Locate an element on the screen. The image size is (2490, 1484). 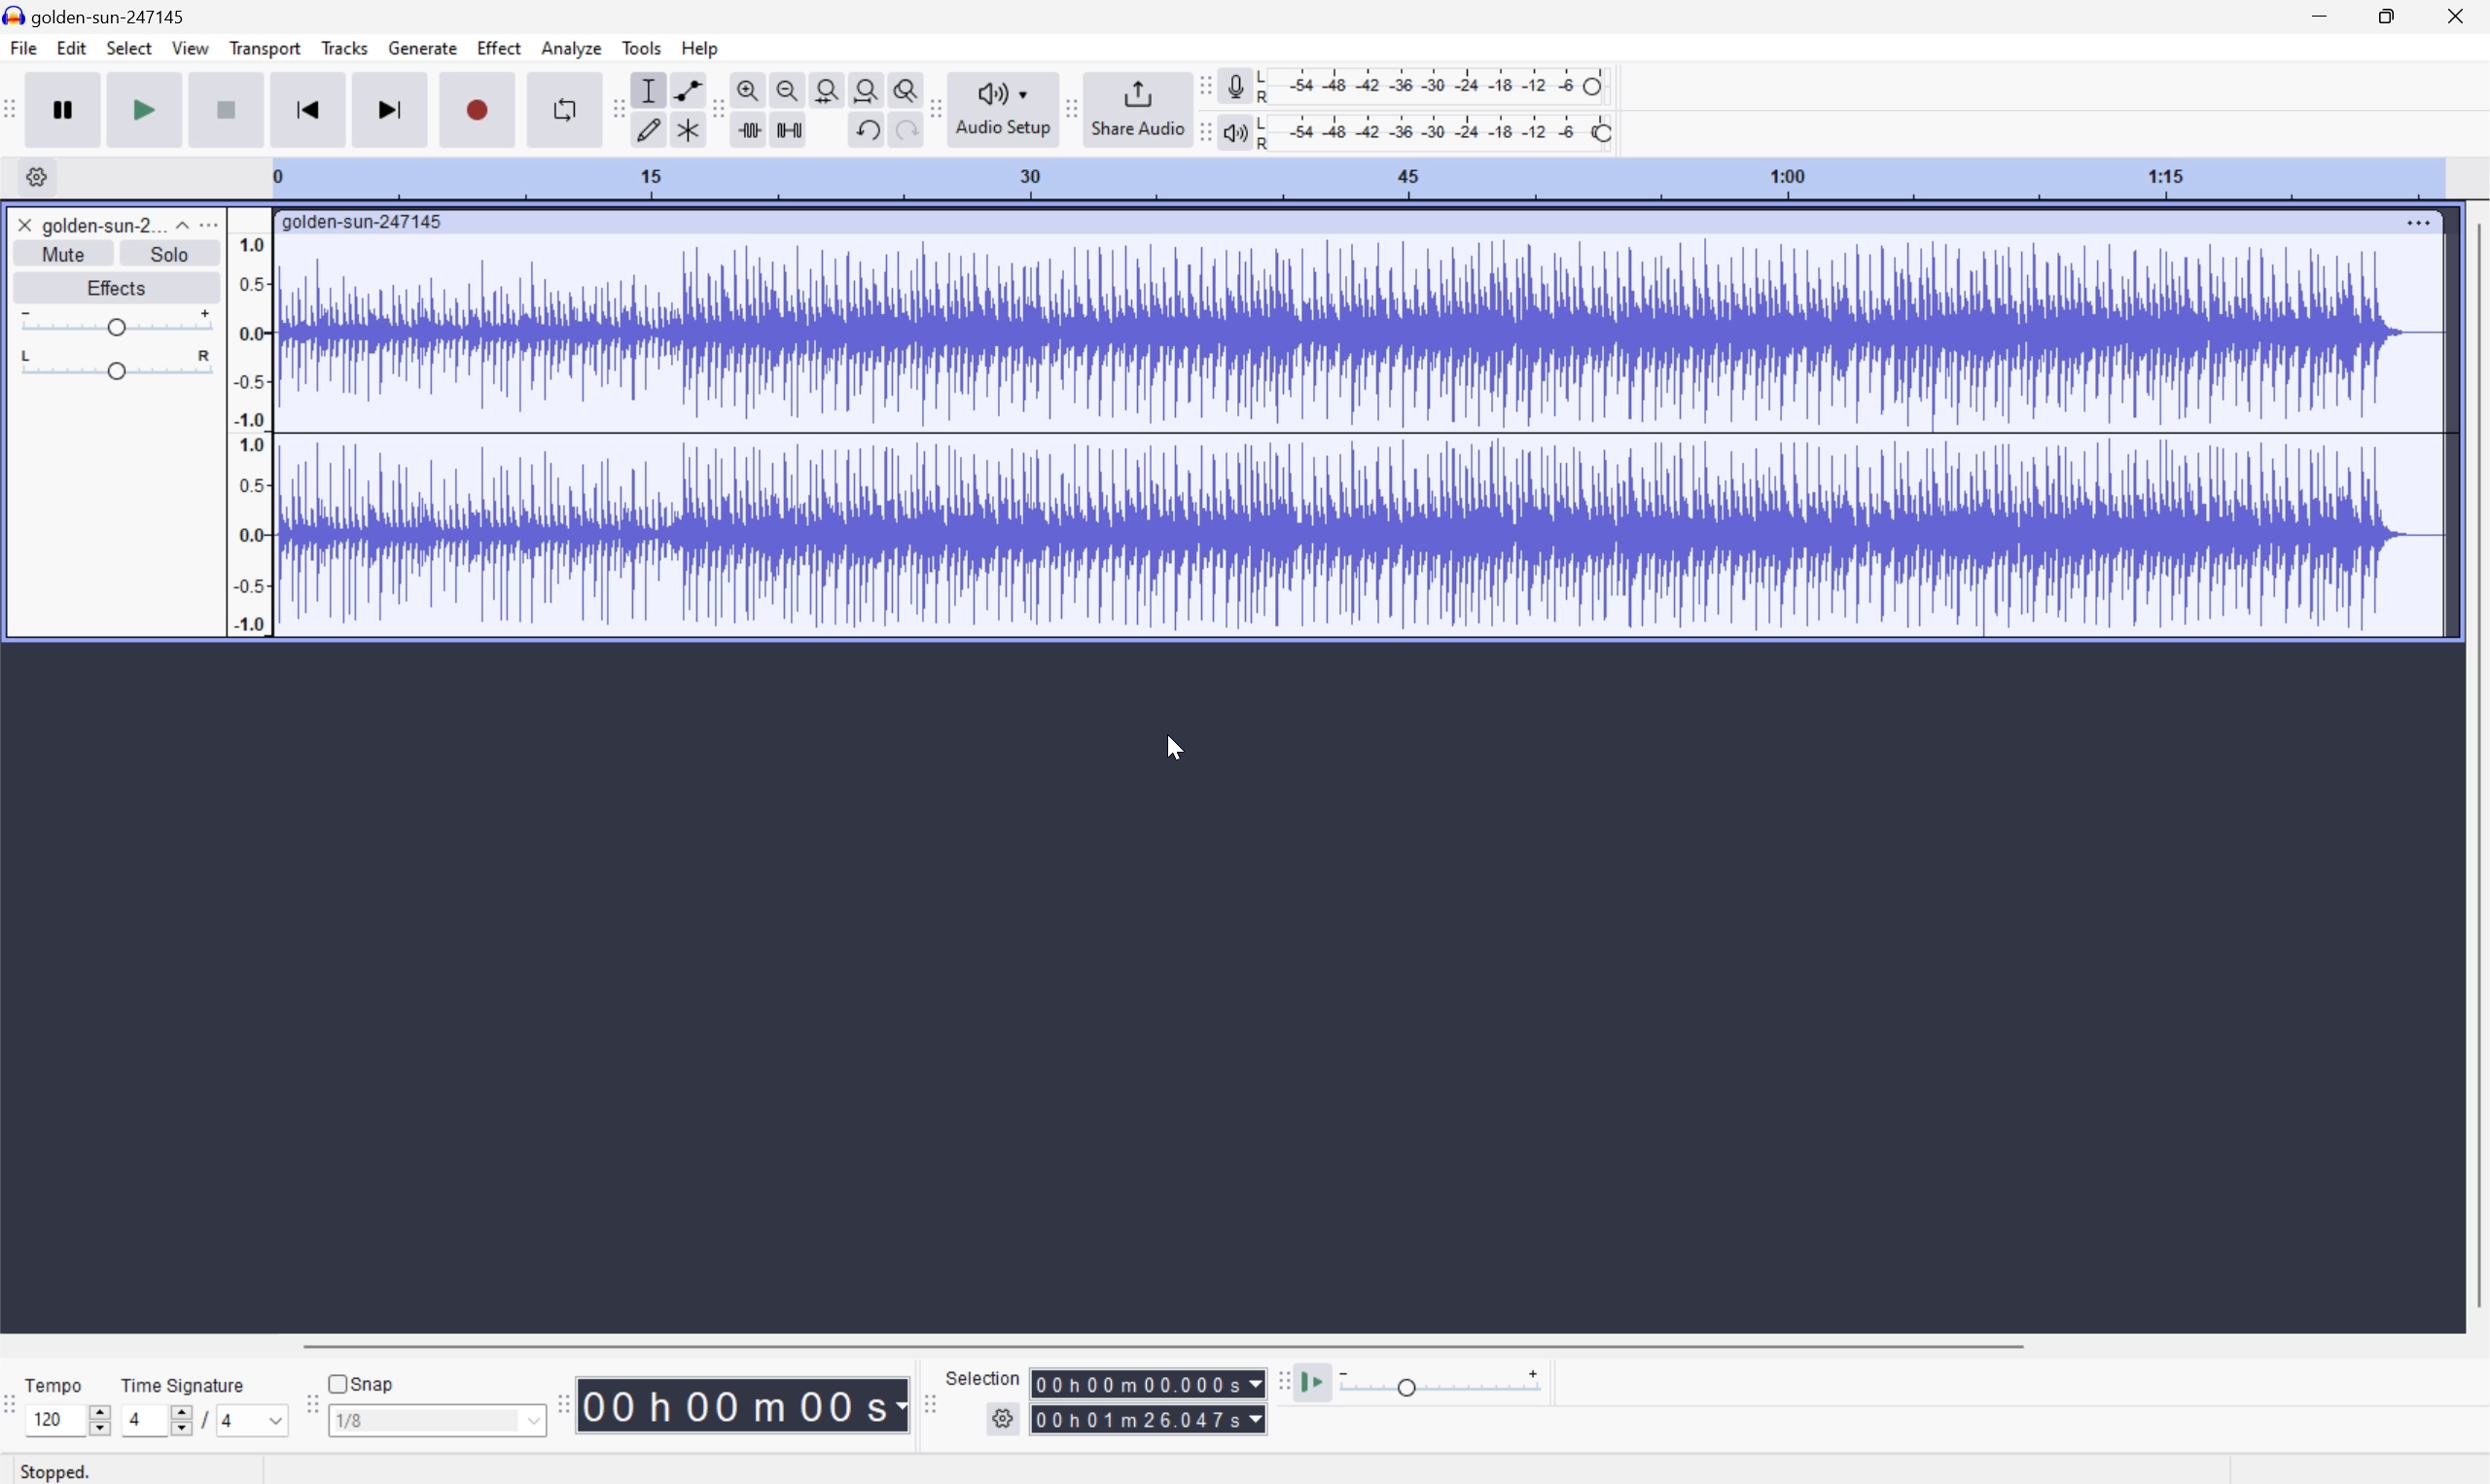
Play is located at coordinates (146, 108).